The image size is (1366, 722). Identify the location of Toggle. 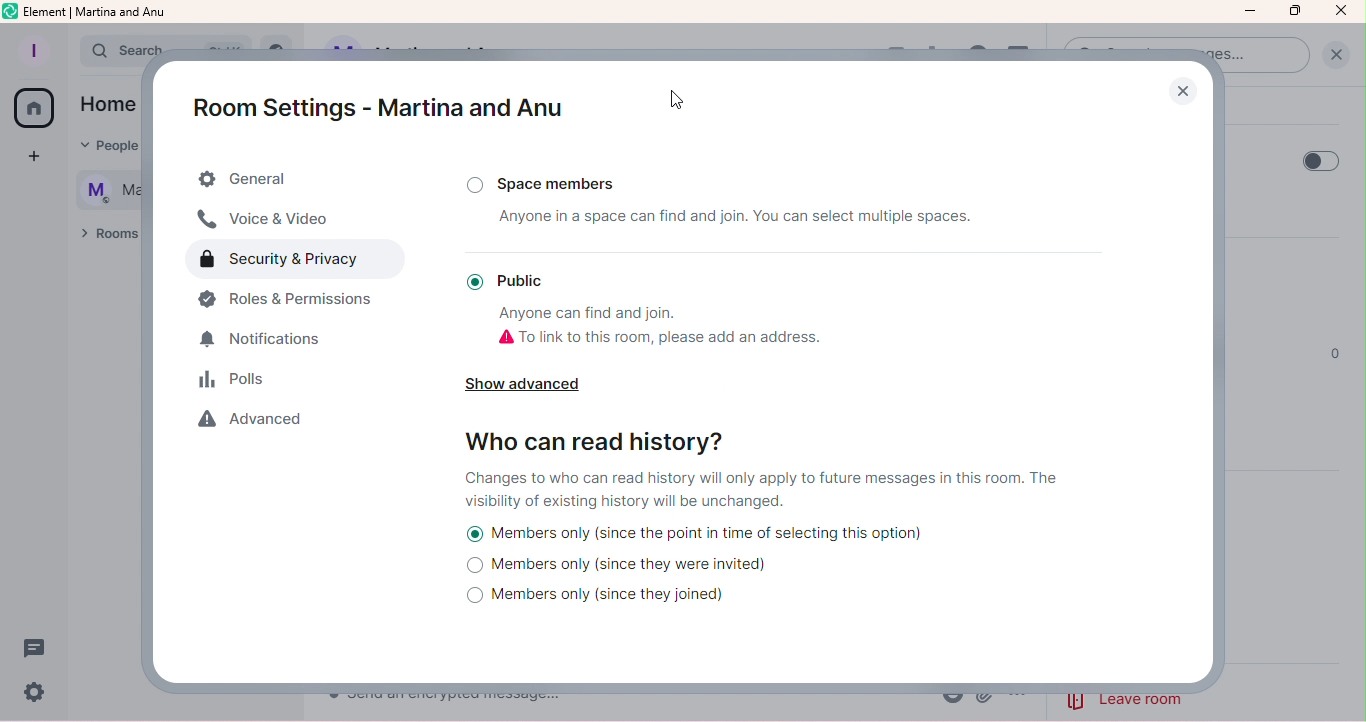
(1313, 161).